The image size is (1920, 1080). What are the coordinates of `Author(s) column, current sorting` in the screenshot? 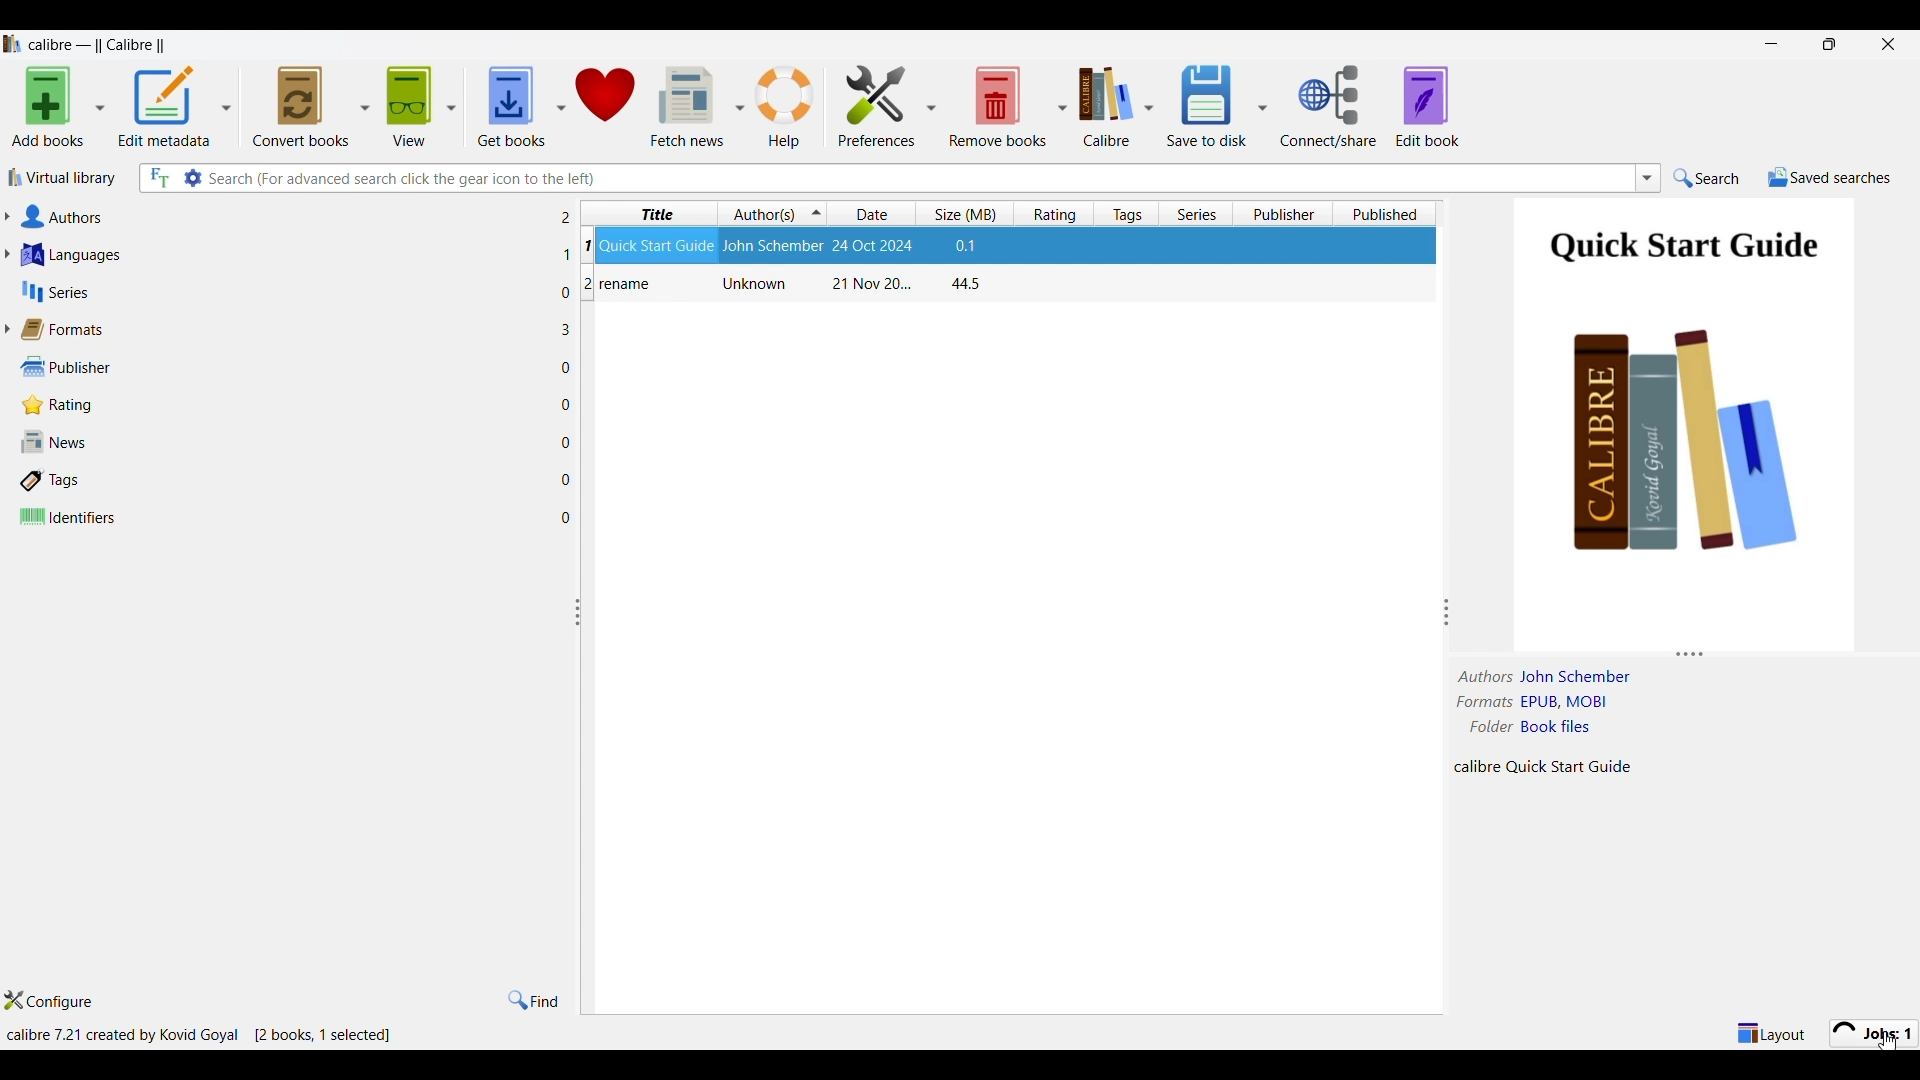 It's located at (772, 214).